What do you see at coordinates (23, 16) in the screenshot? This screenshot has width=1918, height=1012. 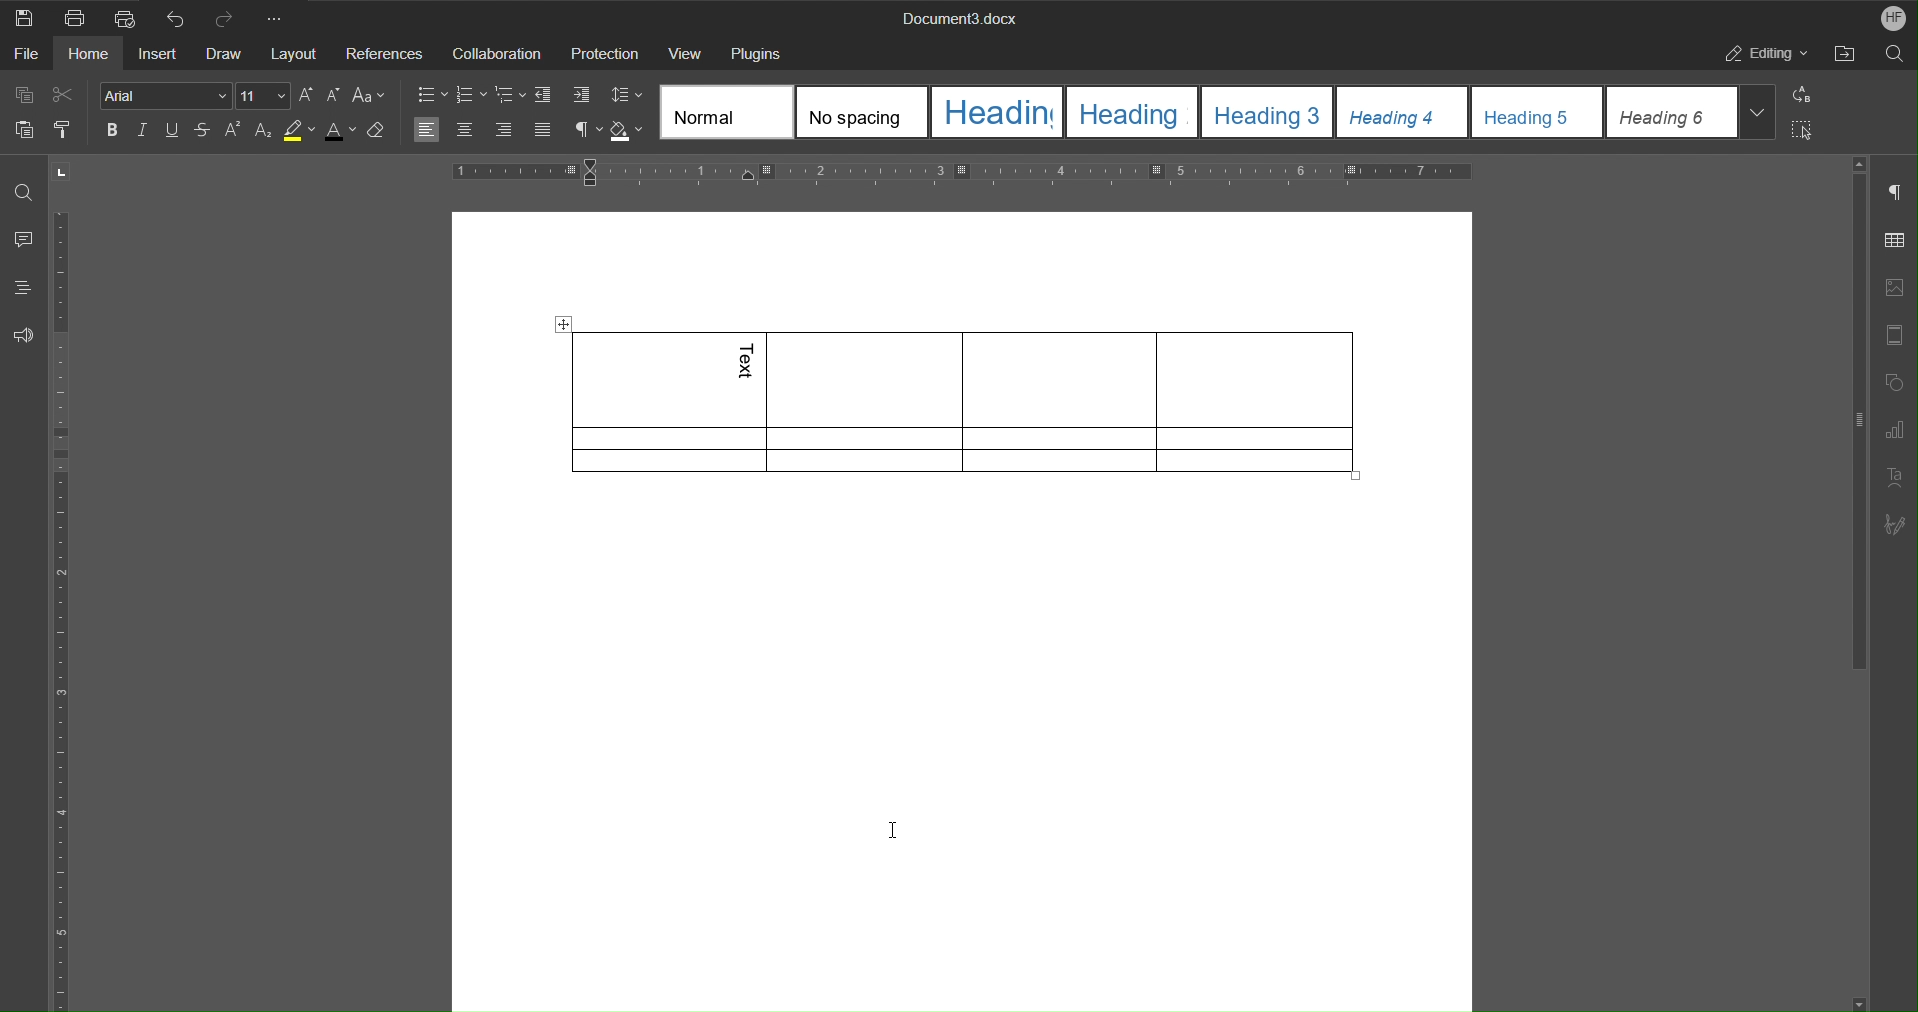 I see `Save` at bounding box center [23, 16].